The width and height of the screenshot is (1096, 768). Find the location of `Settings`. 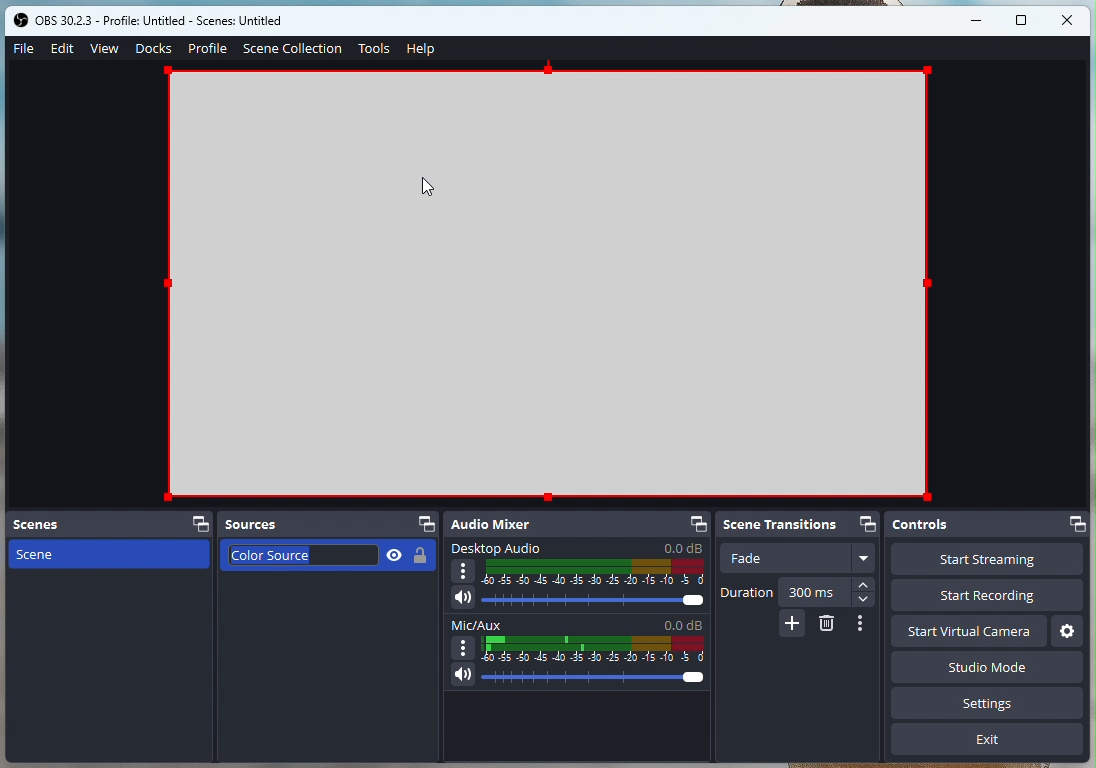

Settings is located at coordinates (1066, 630).